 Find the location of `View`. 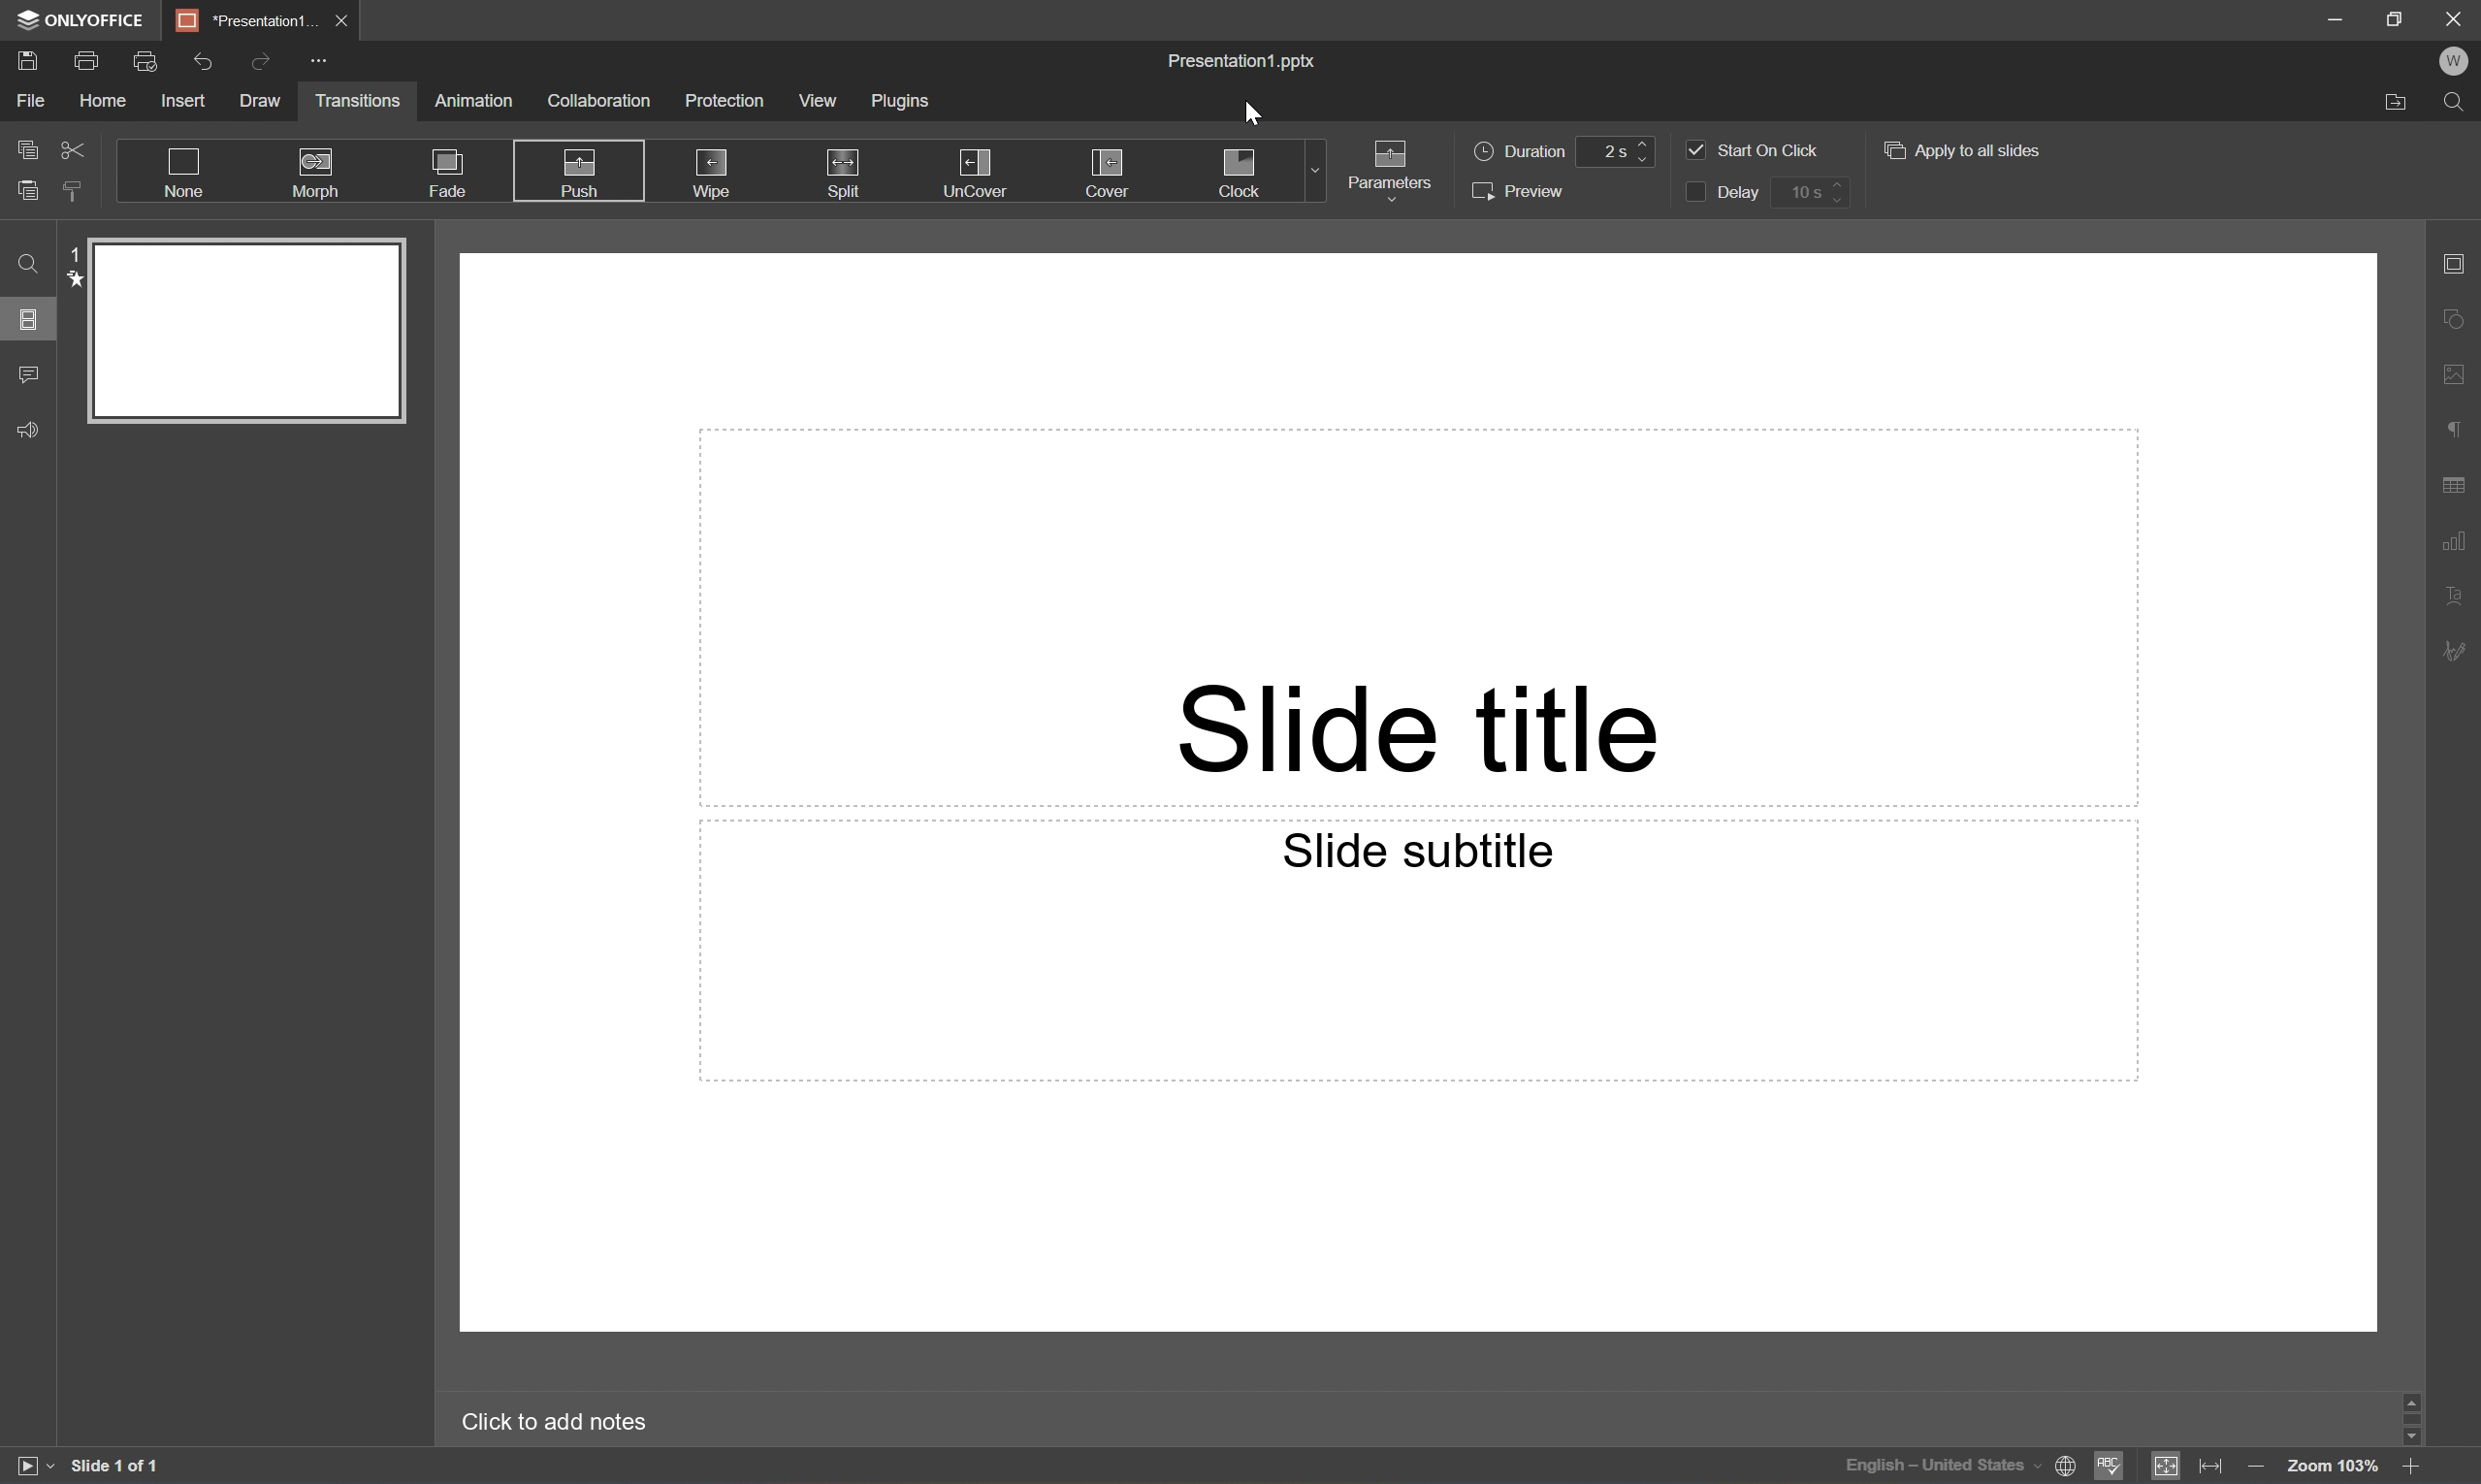

View is located at coordinates (817, 102).